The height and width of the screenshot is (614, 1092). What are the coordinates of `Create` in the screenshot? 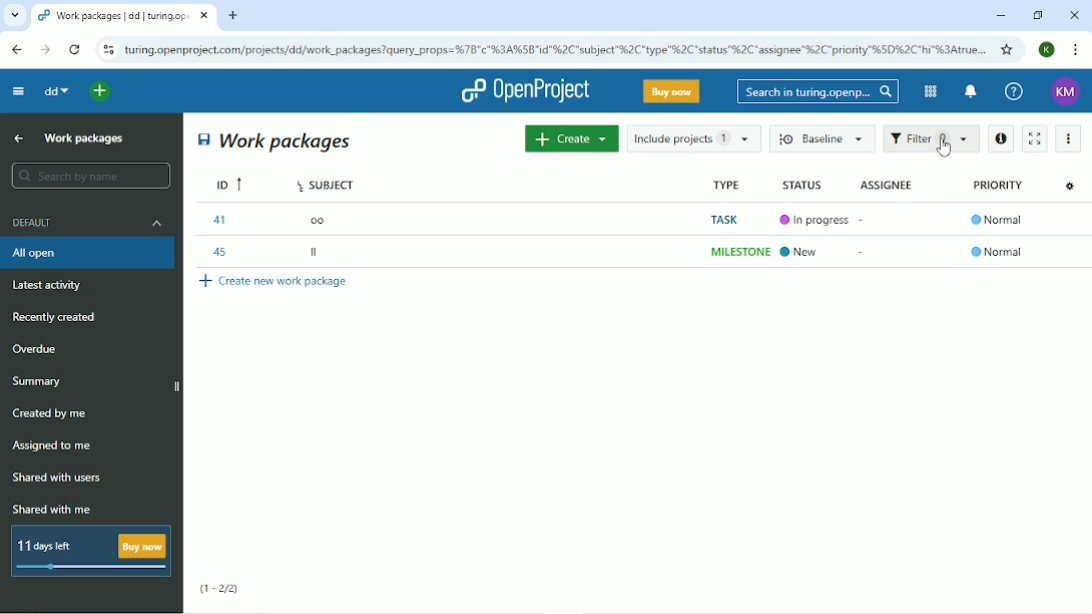 It's located at (571, 138).